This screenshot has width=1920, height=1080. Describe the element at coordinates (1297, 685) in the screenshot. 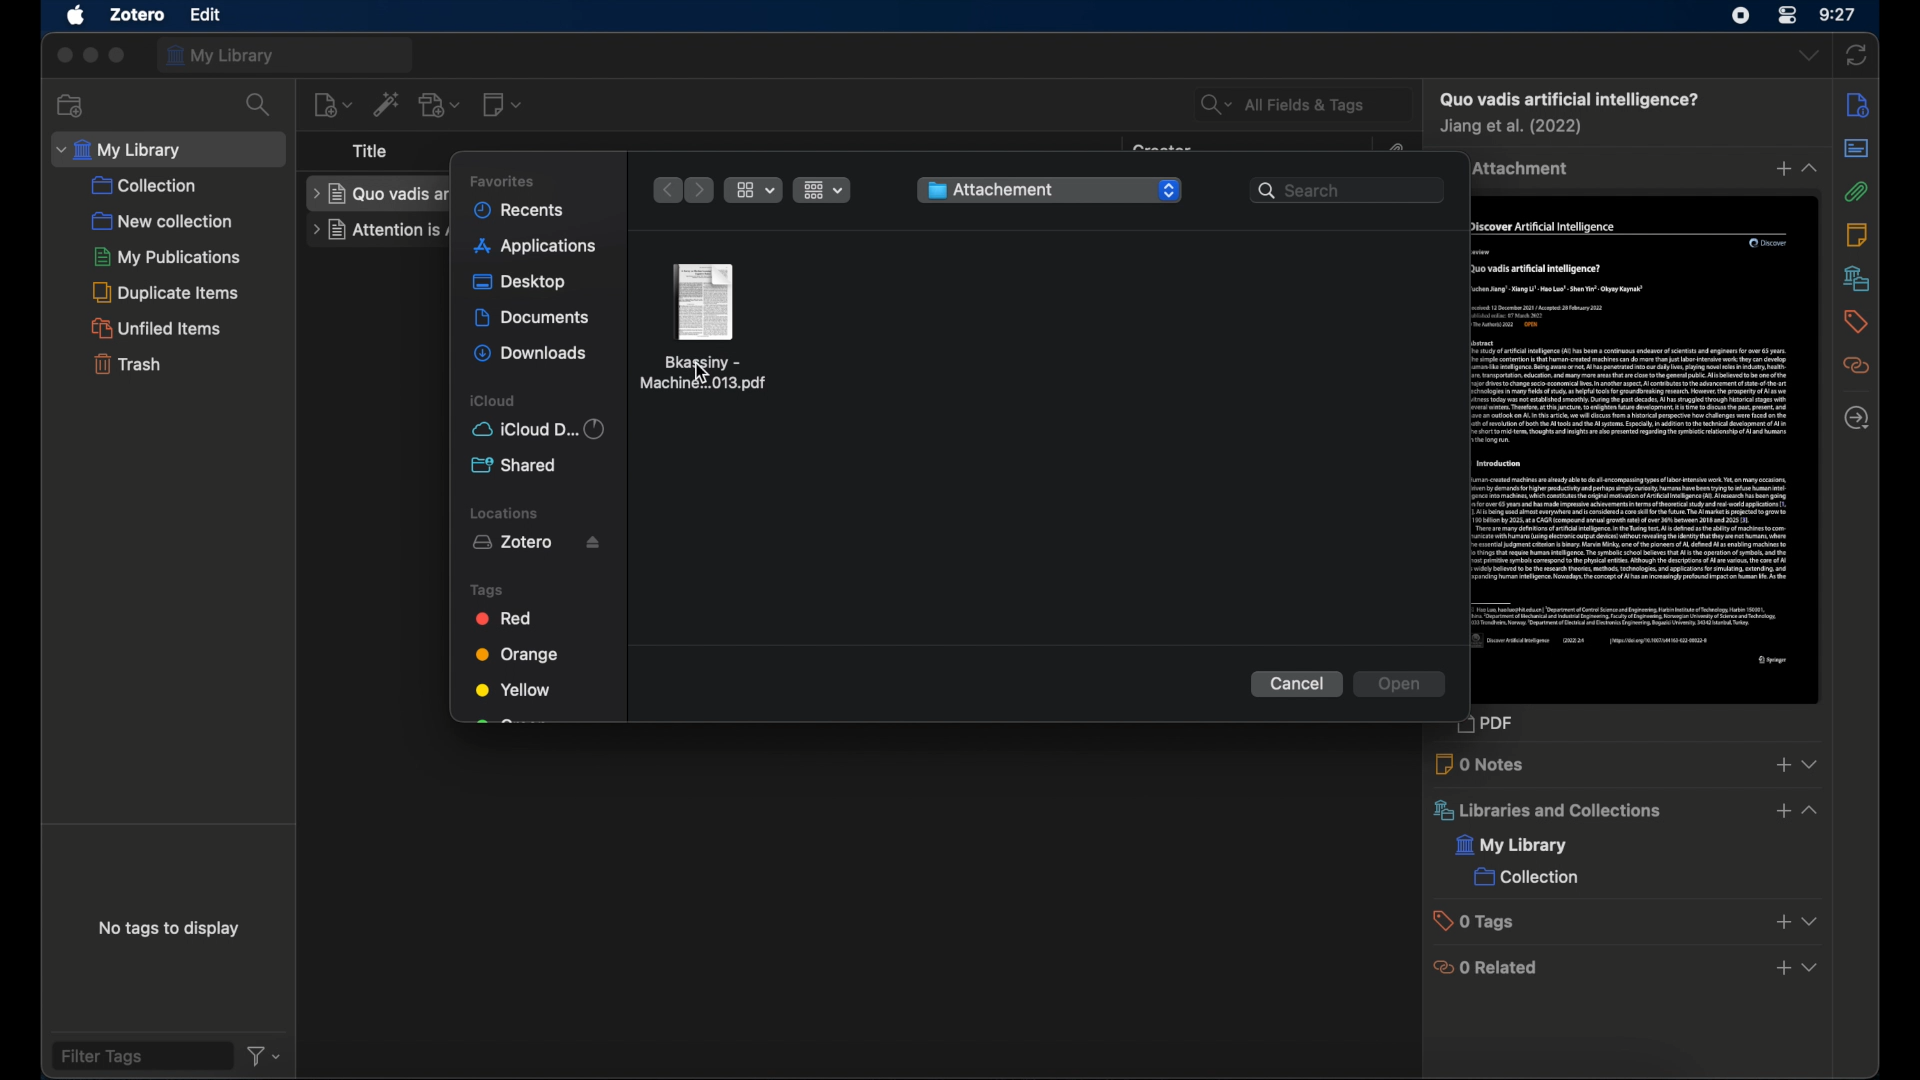

I see `cancel` at that location.